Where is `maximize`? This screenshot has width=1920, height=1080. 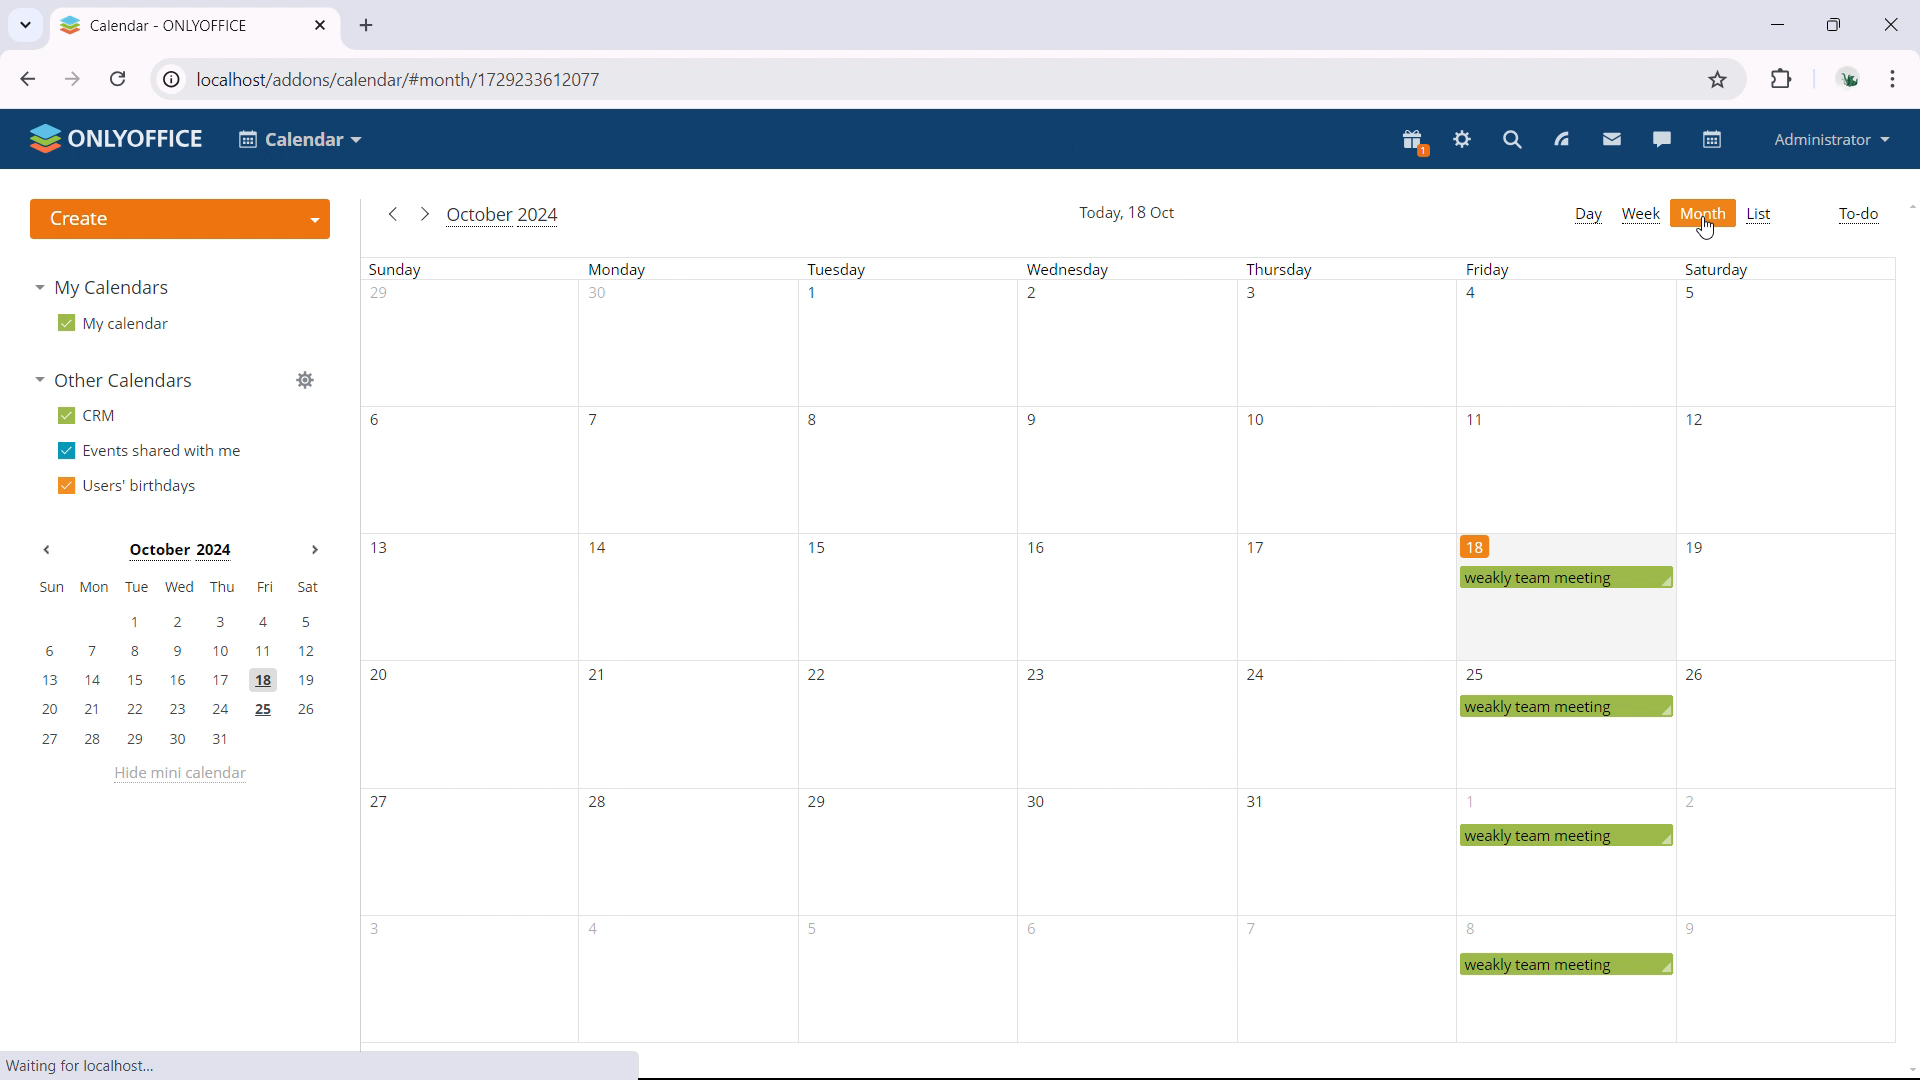
maximize is located at coordinates (1836, 25).